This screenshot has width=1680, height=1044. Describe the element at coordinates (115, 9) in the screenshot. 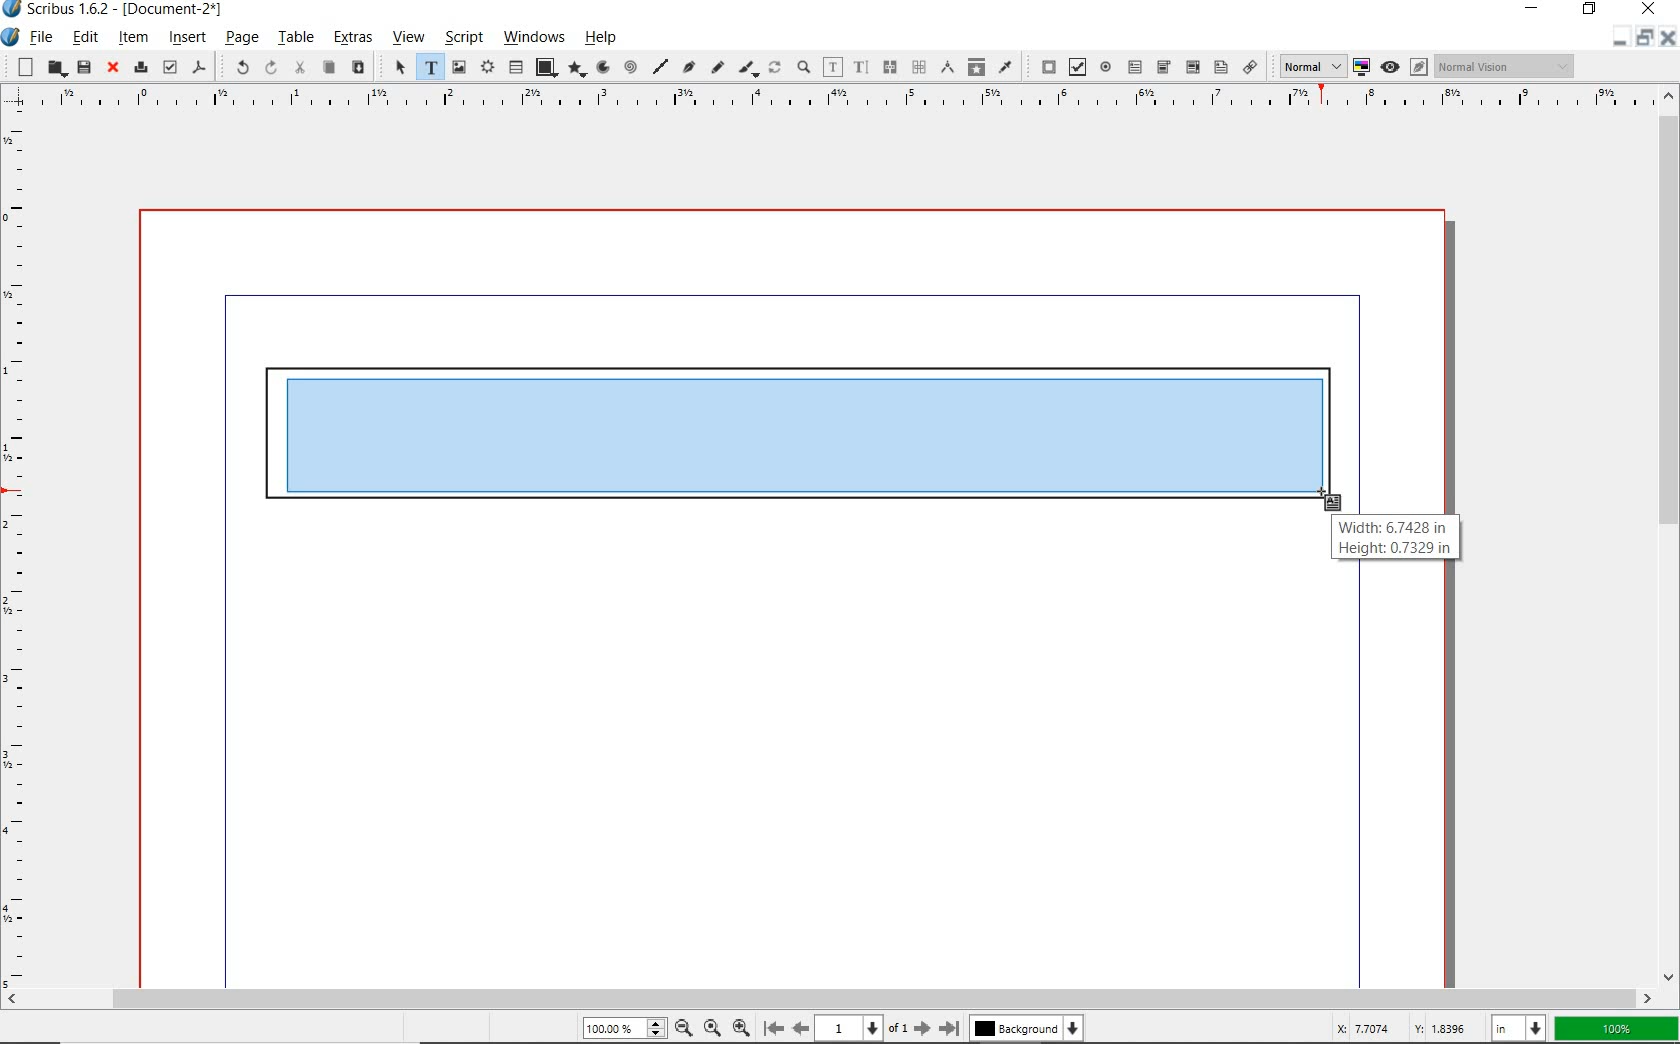

I see `system name` at that location.